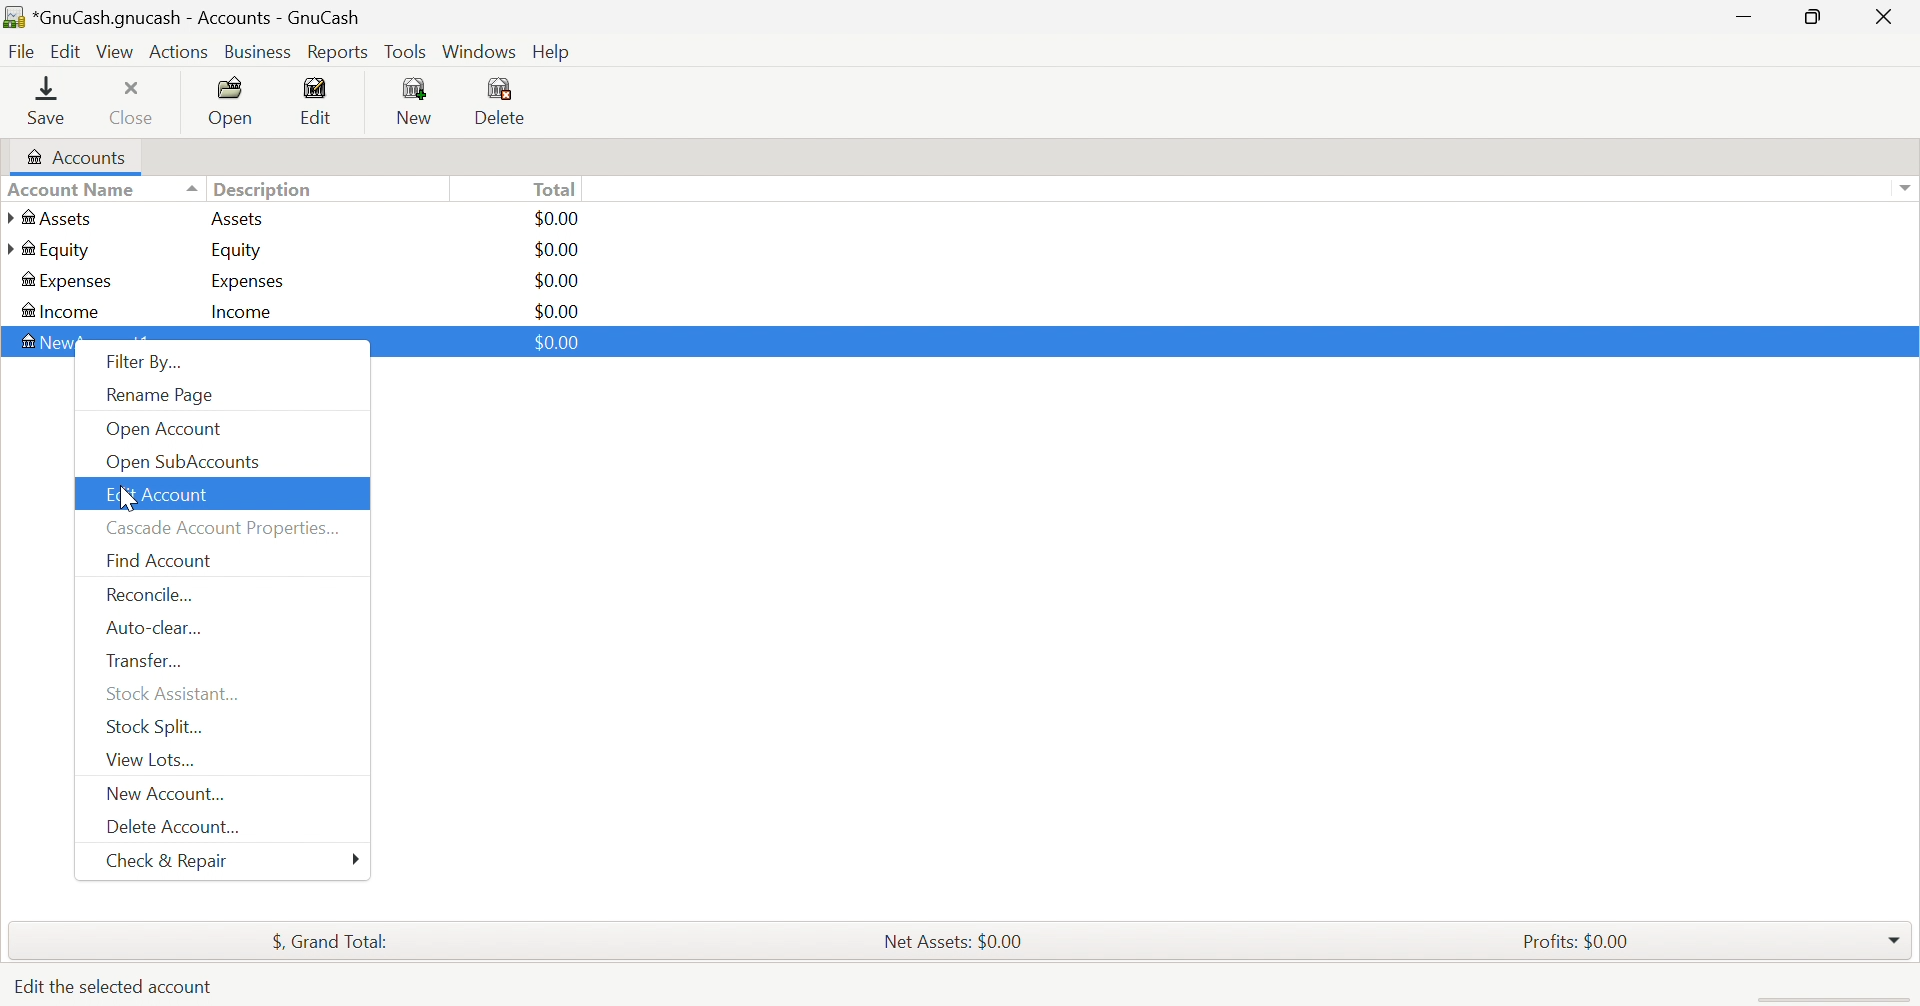 Image resolution: width=1920 pixels, height=1006 pixels. What do you see at coordinates (322, 98) in the screenshot?
I see `Edit` at bounding box center [322, 98].